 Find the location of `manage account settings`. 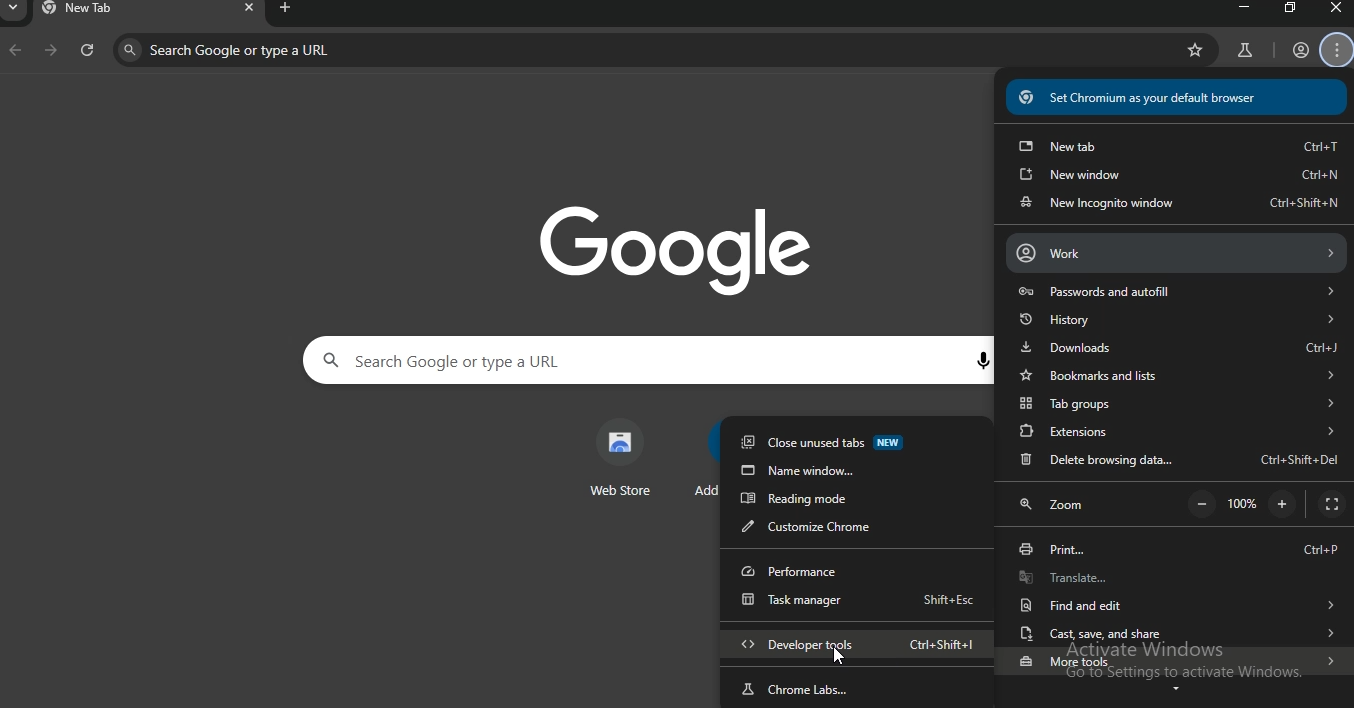

manage account settings is located at coordinates (1338, 51).